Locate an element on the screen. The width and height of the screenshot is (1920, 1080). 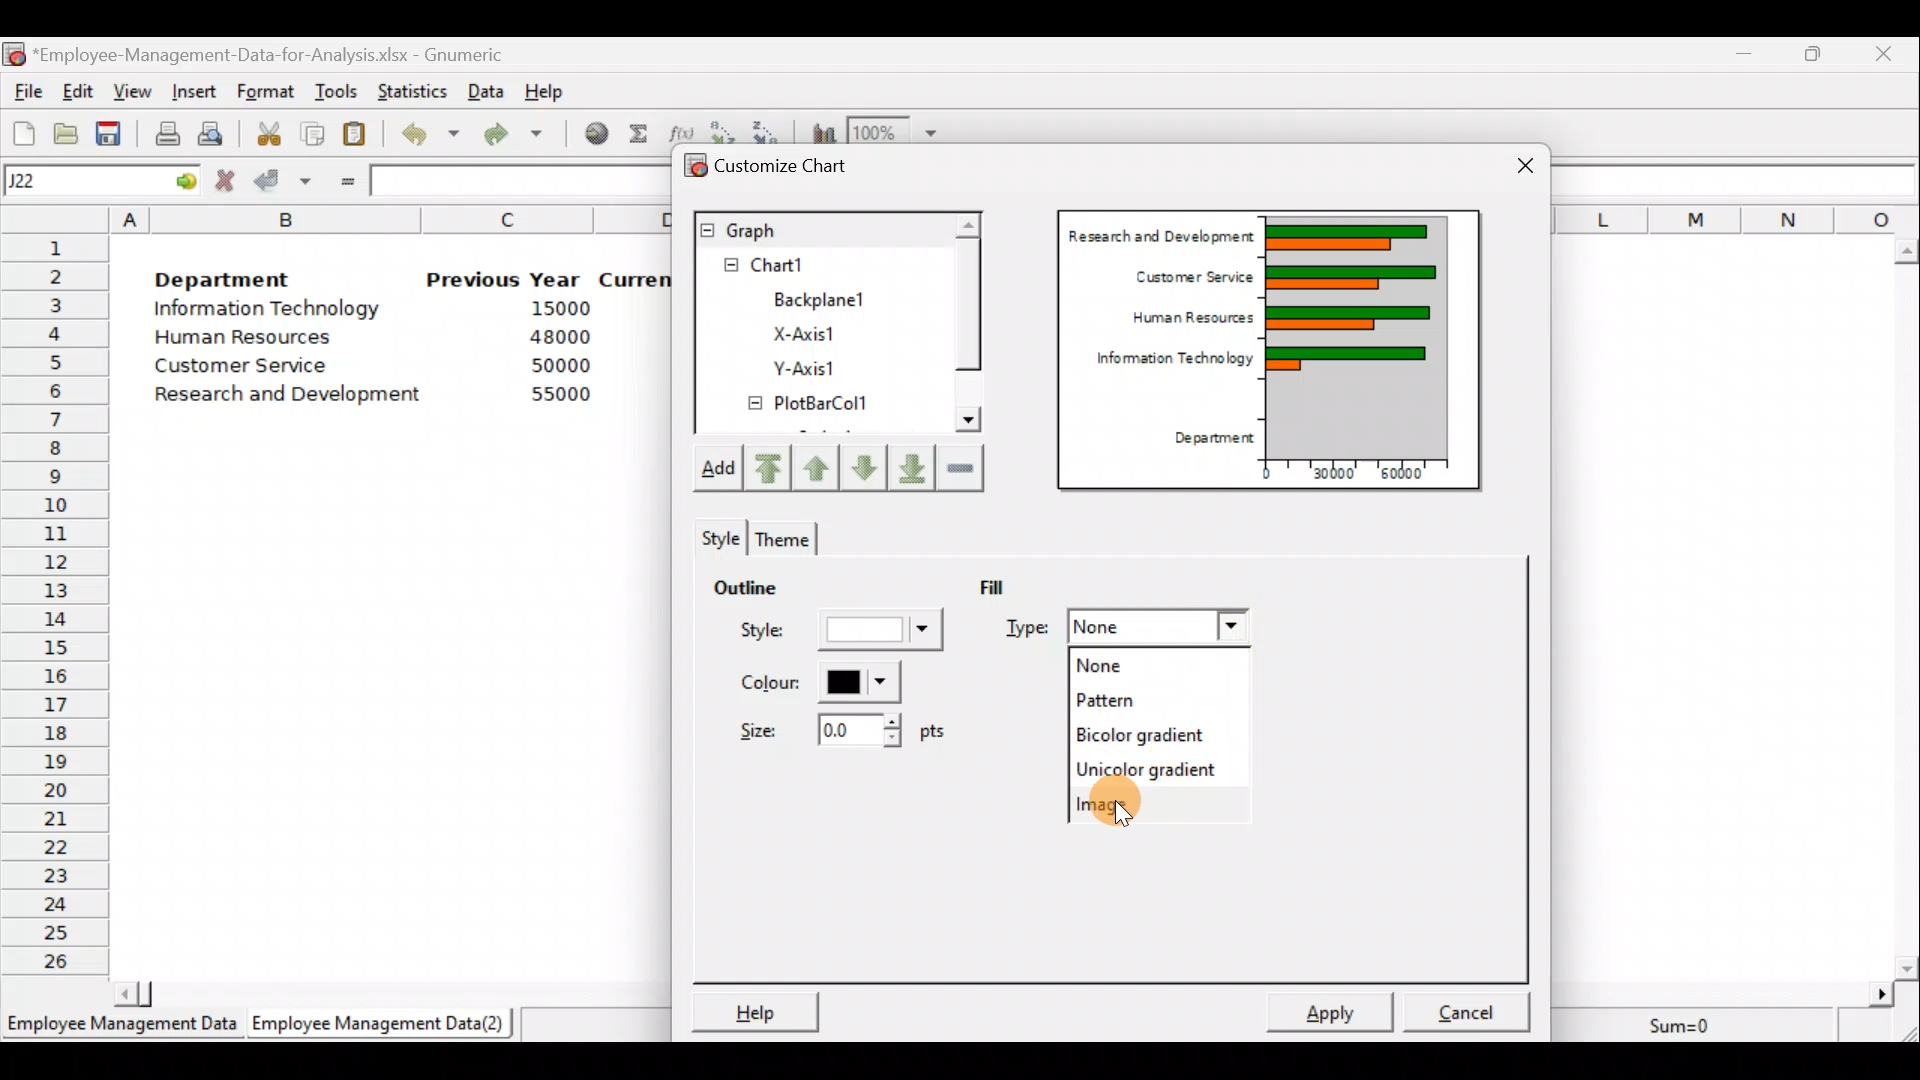
Employee Management Data is located at coordinates (119, 1026).